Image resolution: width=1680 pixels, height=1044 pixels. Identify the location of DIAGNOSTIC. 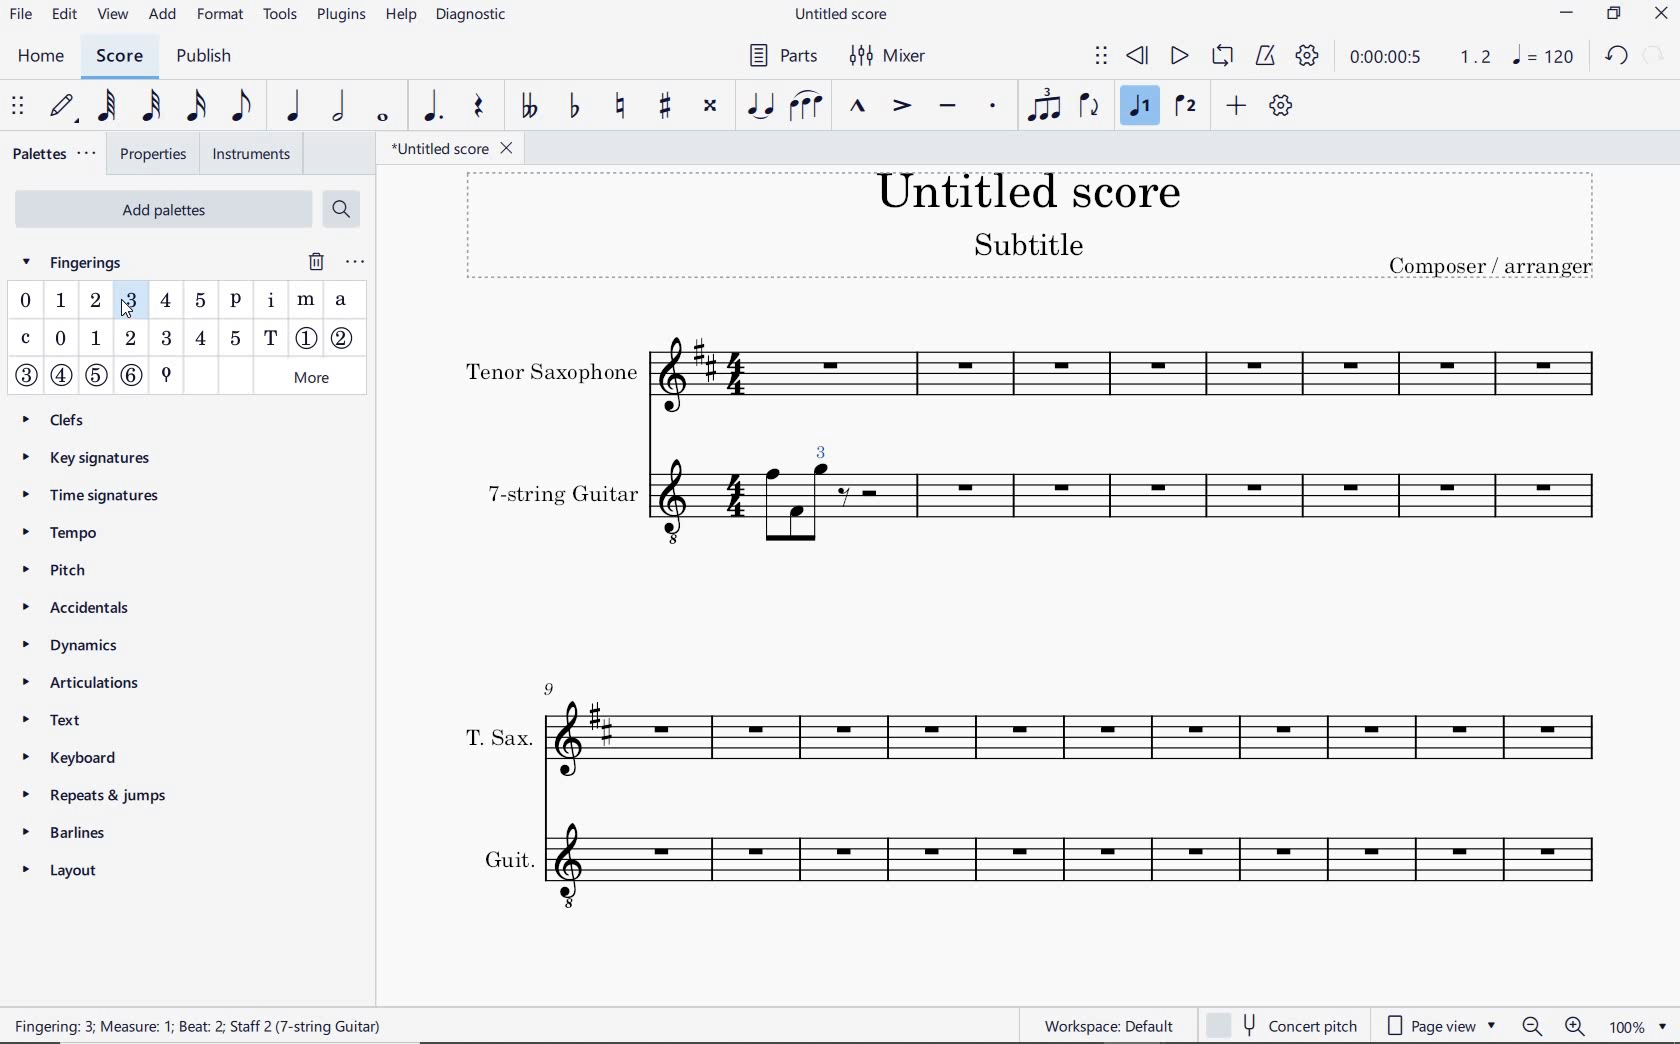
(473, 17).